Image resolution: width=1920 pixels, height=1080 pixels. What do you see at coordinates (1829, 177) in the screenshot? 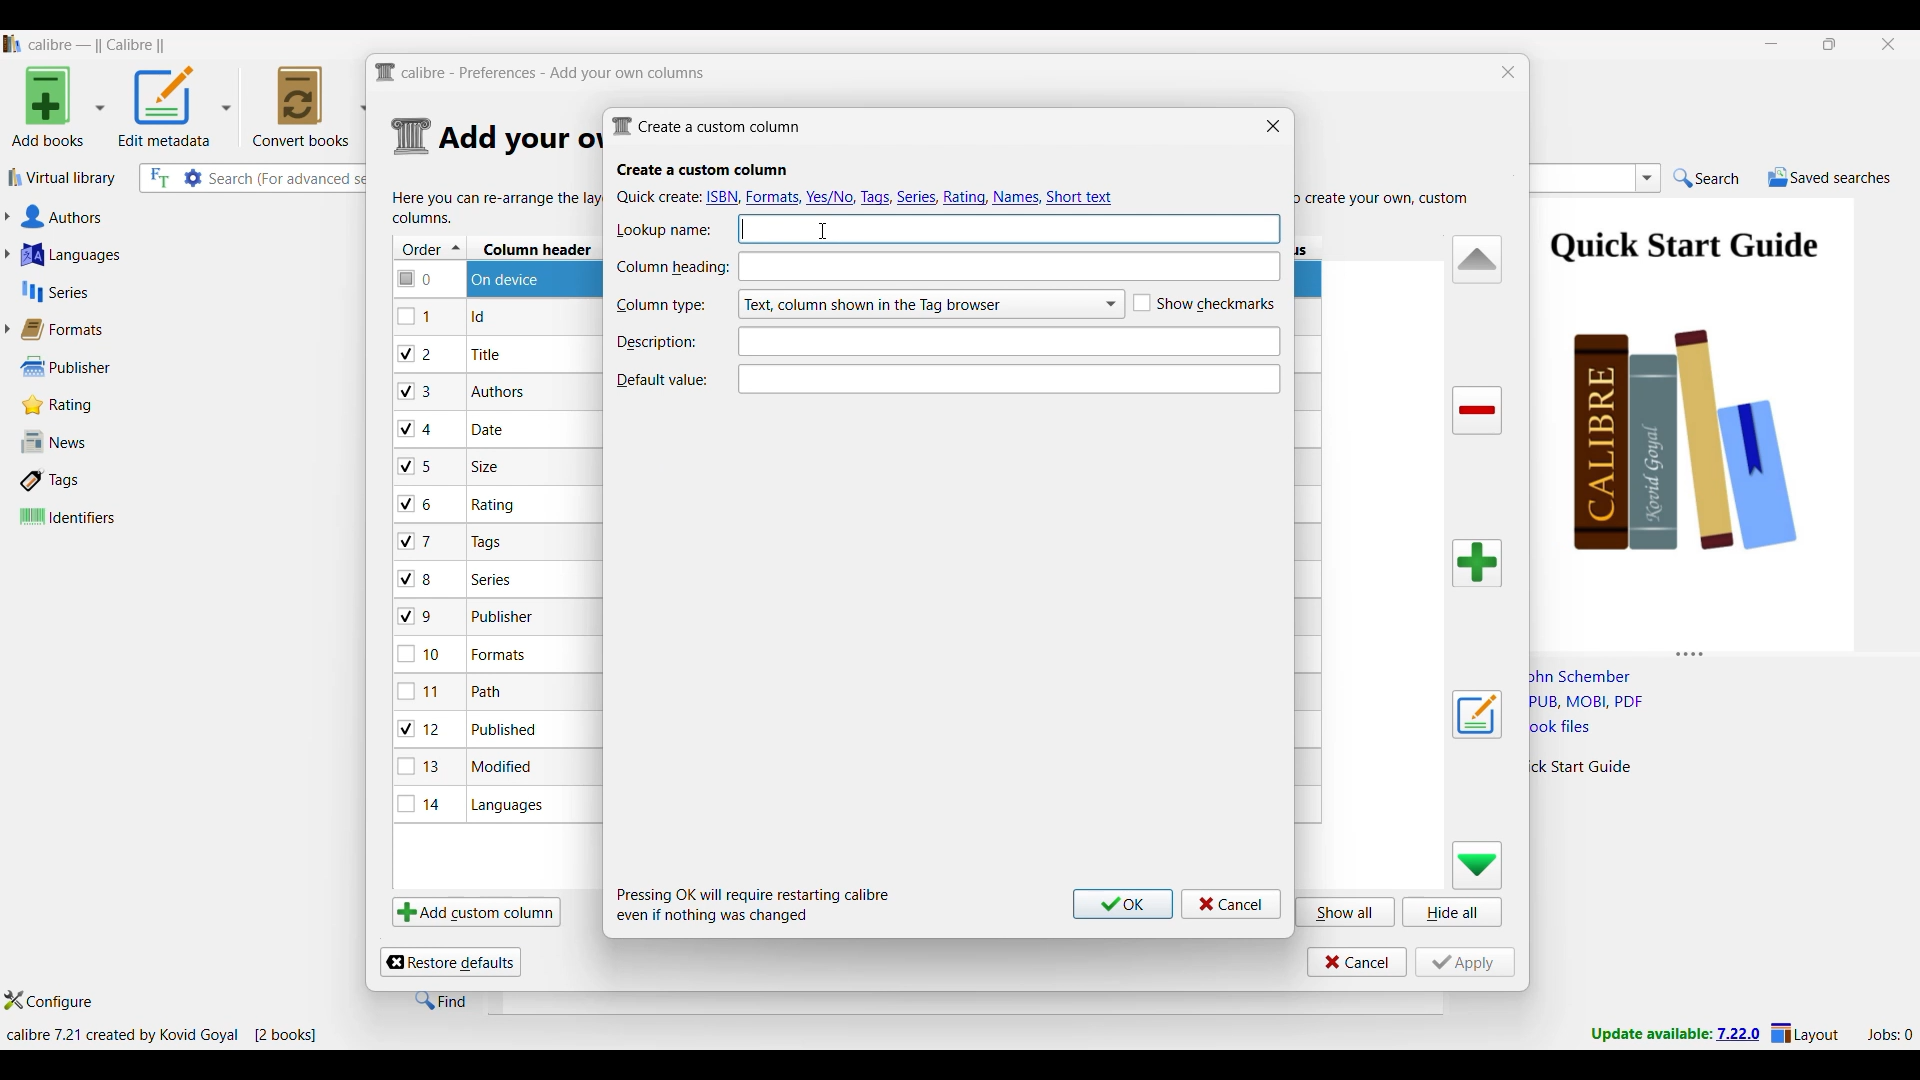
I see `Saved searches` at bounding box center [1829, 177].